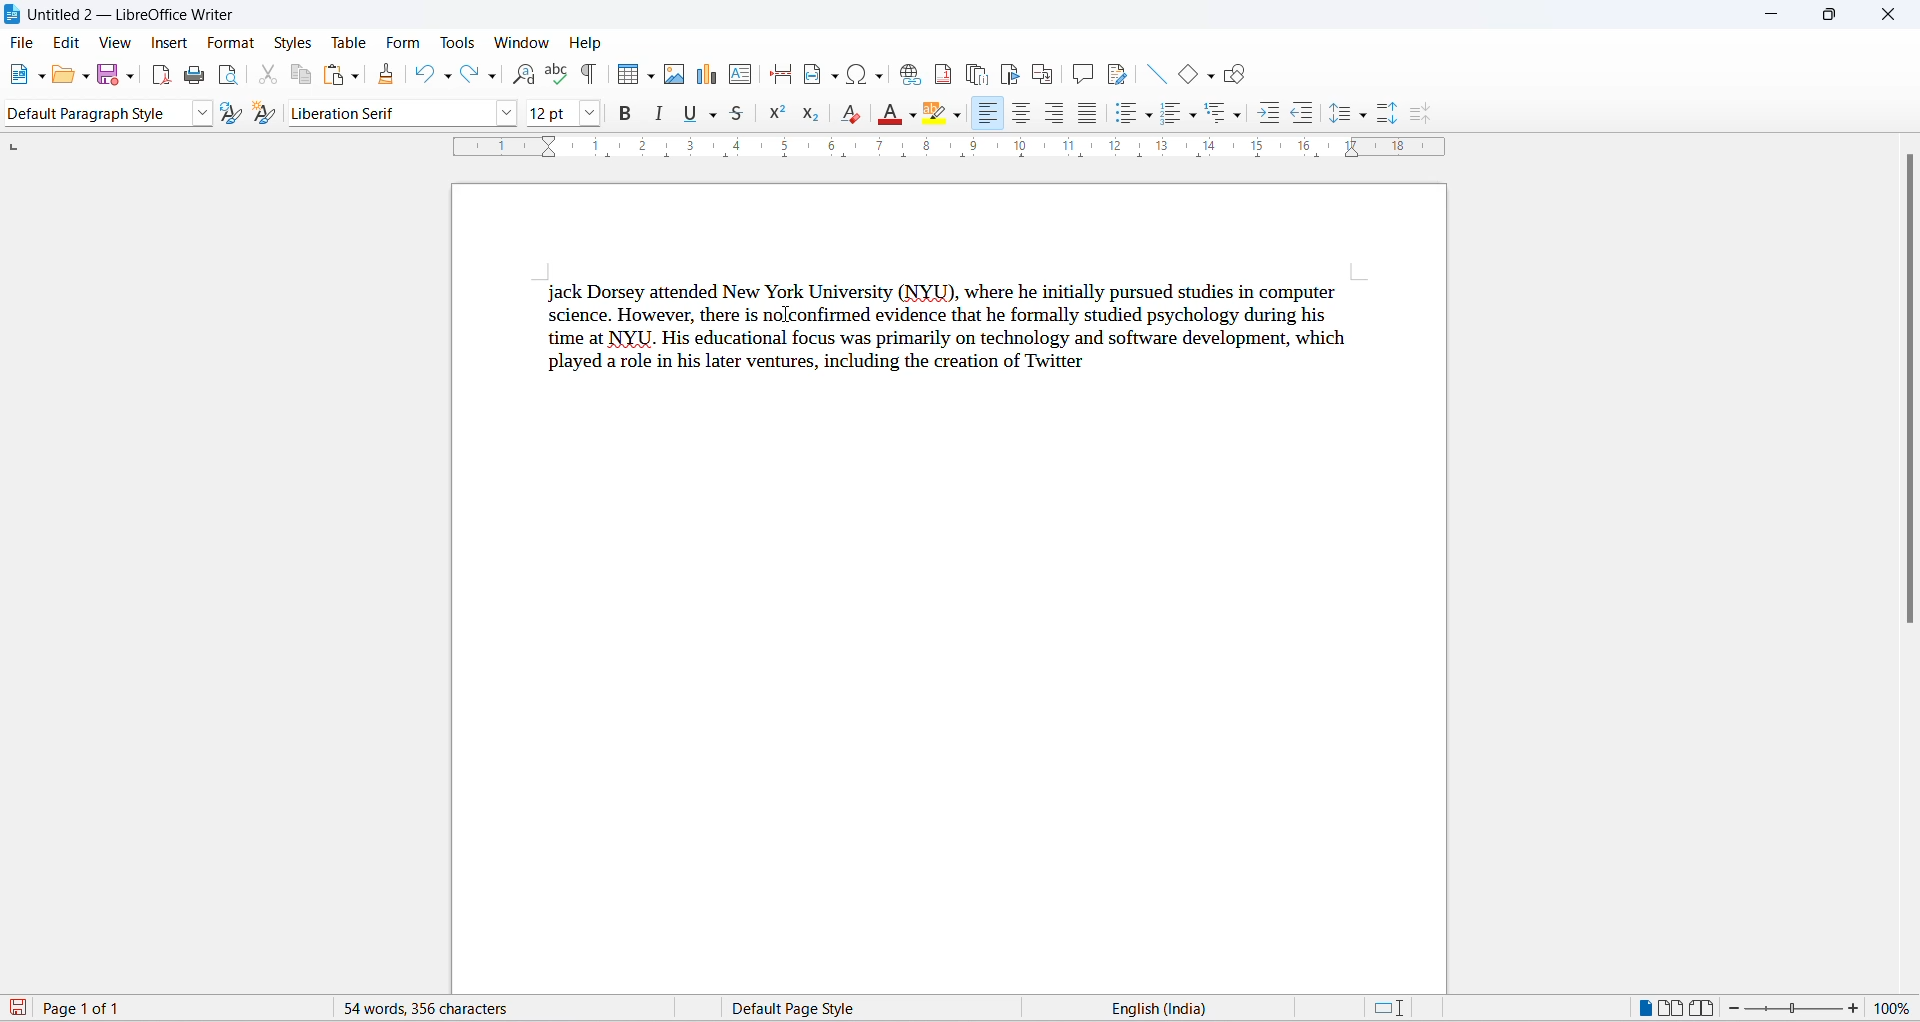  I want to click on insert cross-reference, so click(1042, 73).